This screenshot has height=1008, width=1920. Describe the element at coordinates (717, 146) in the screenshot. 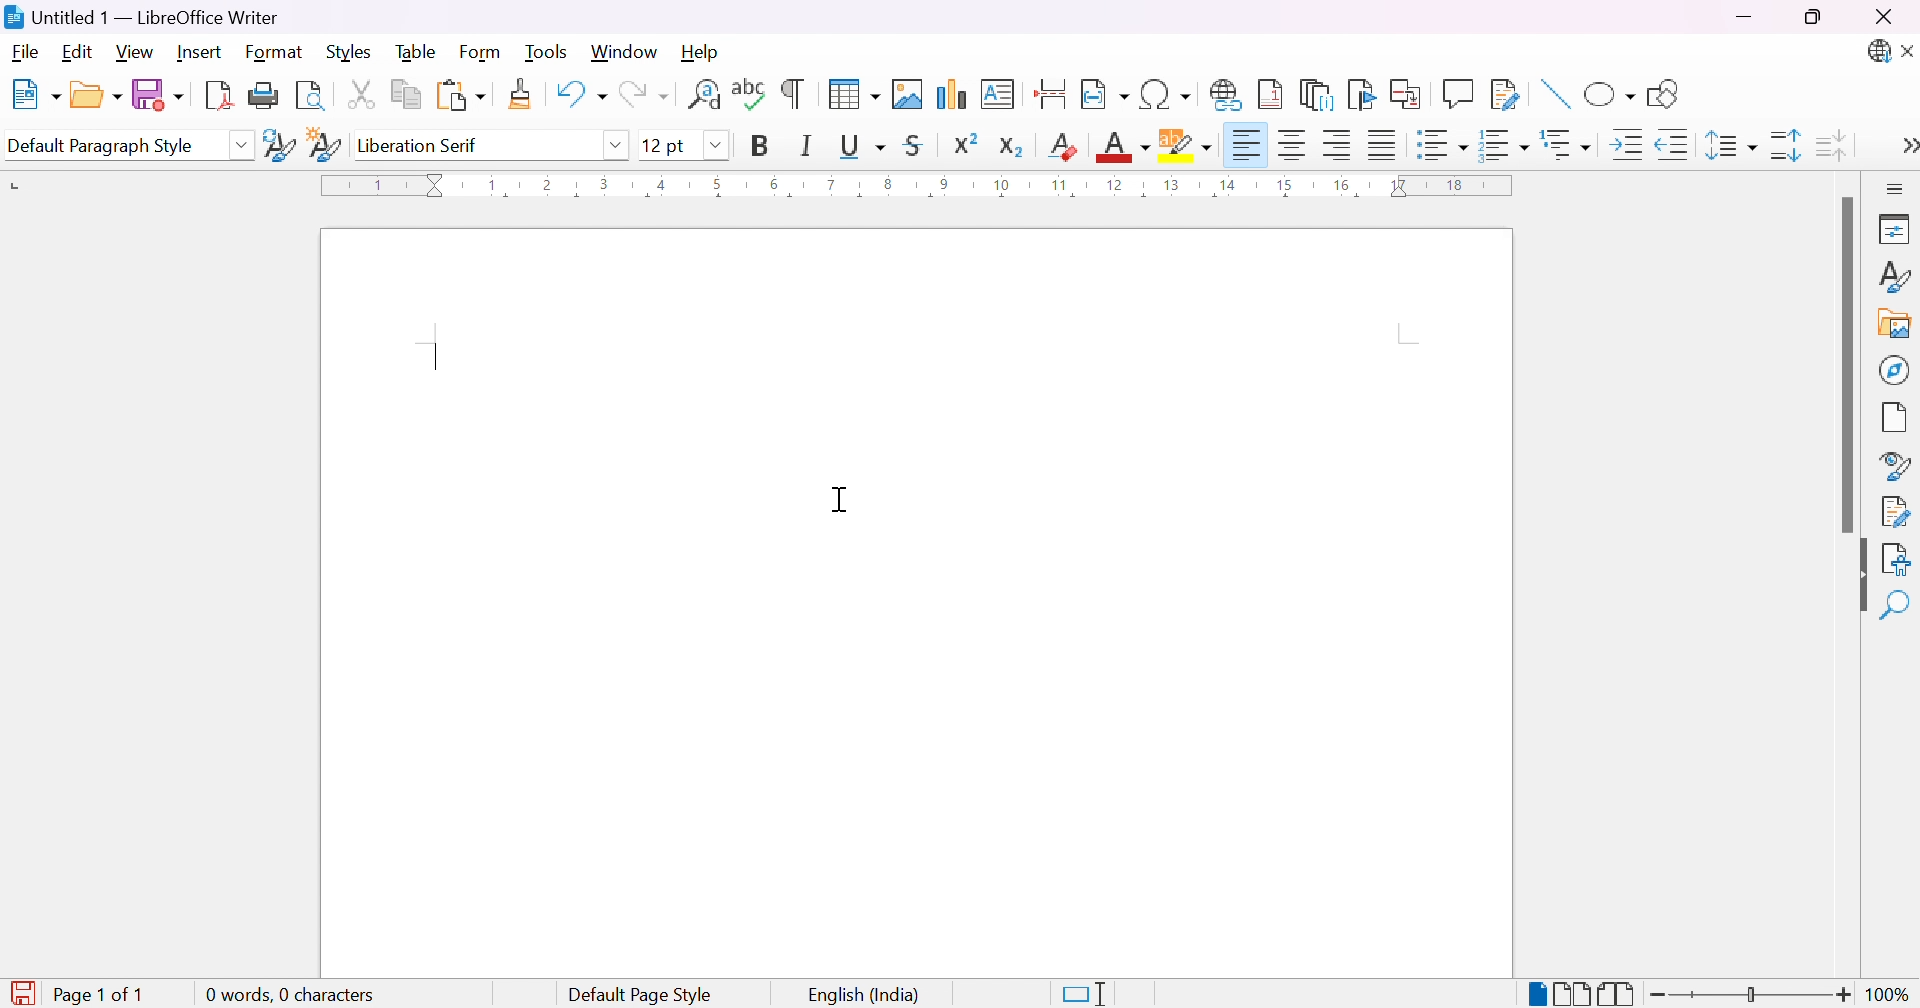

I see `Drop down` at that location.